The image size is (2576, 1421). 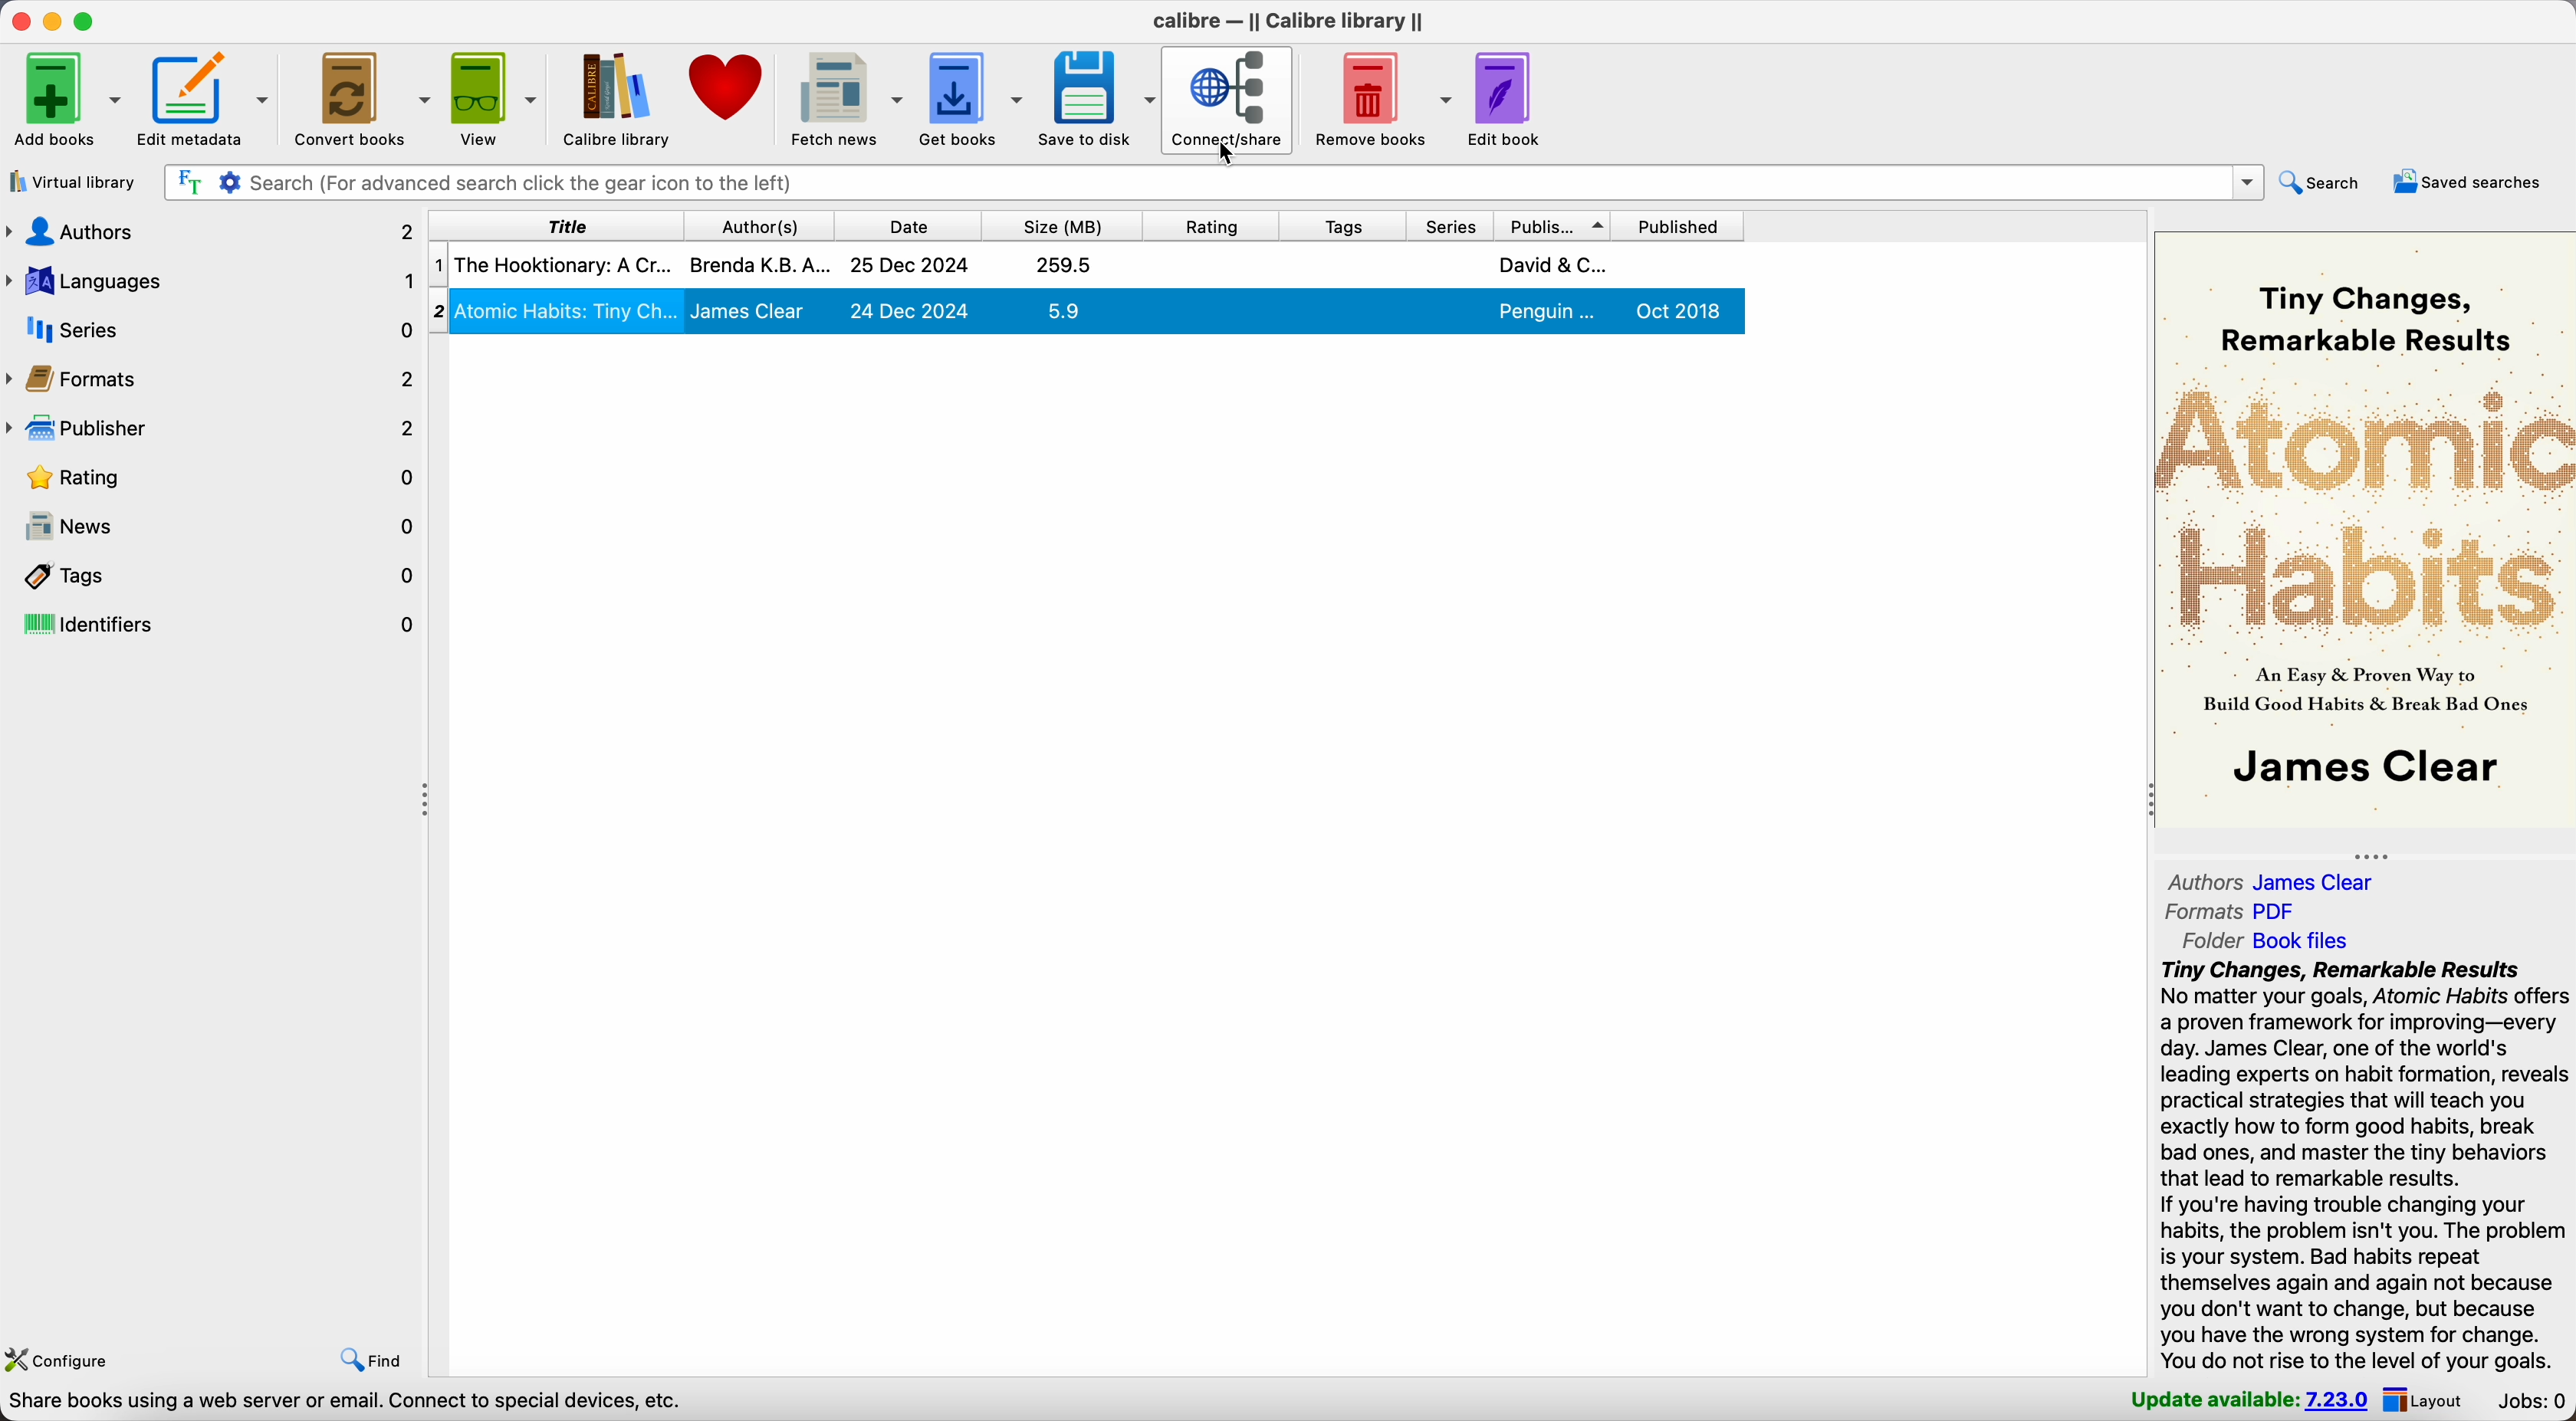 What do you see at coordinates (211, 330) in the screenshot?
I see `series` at bounding box center [211, 330].